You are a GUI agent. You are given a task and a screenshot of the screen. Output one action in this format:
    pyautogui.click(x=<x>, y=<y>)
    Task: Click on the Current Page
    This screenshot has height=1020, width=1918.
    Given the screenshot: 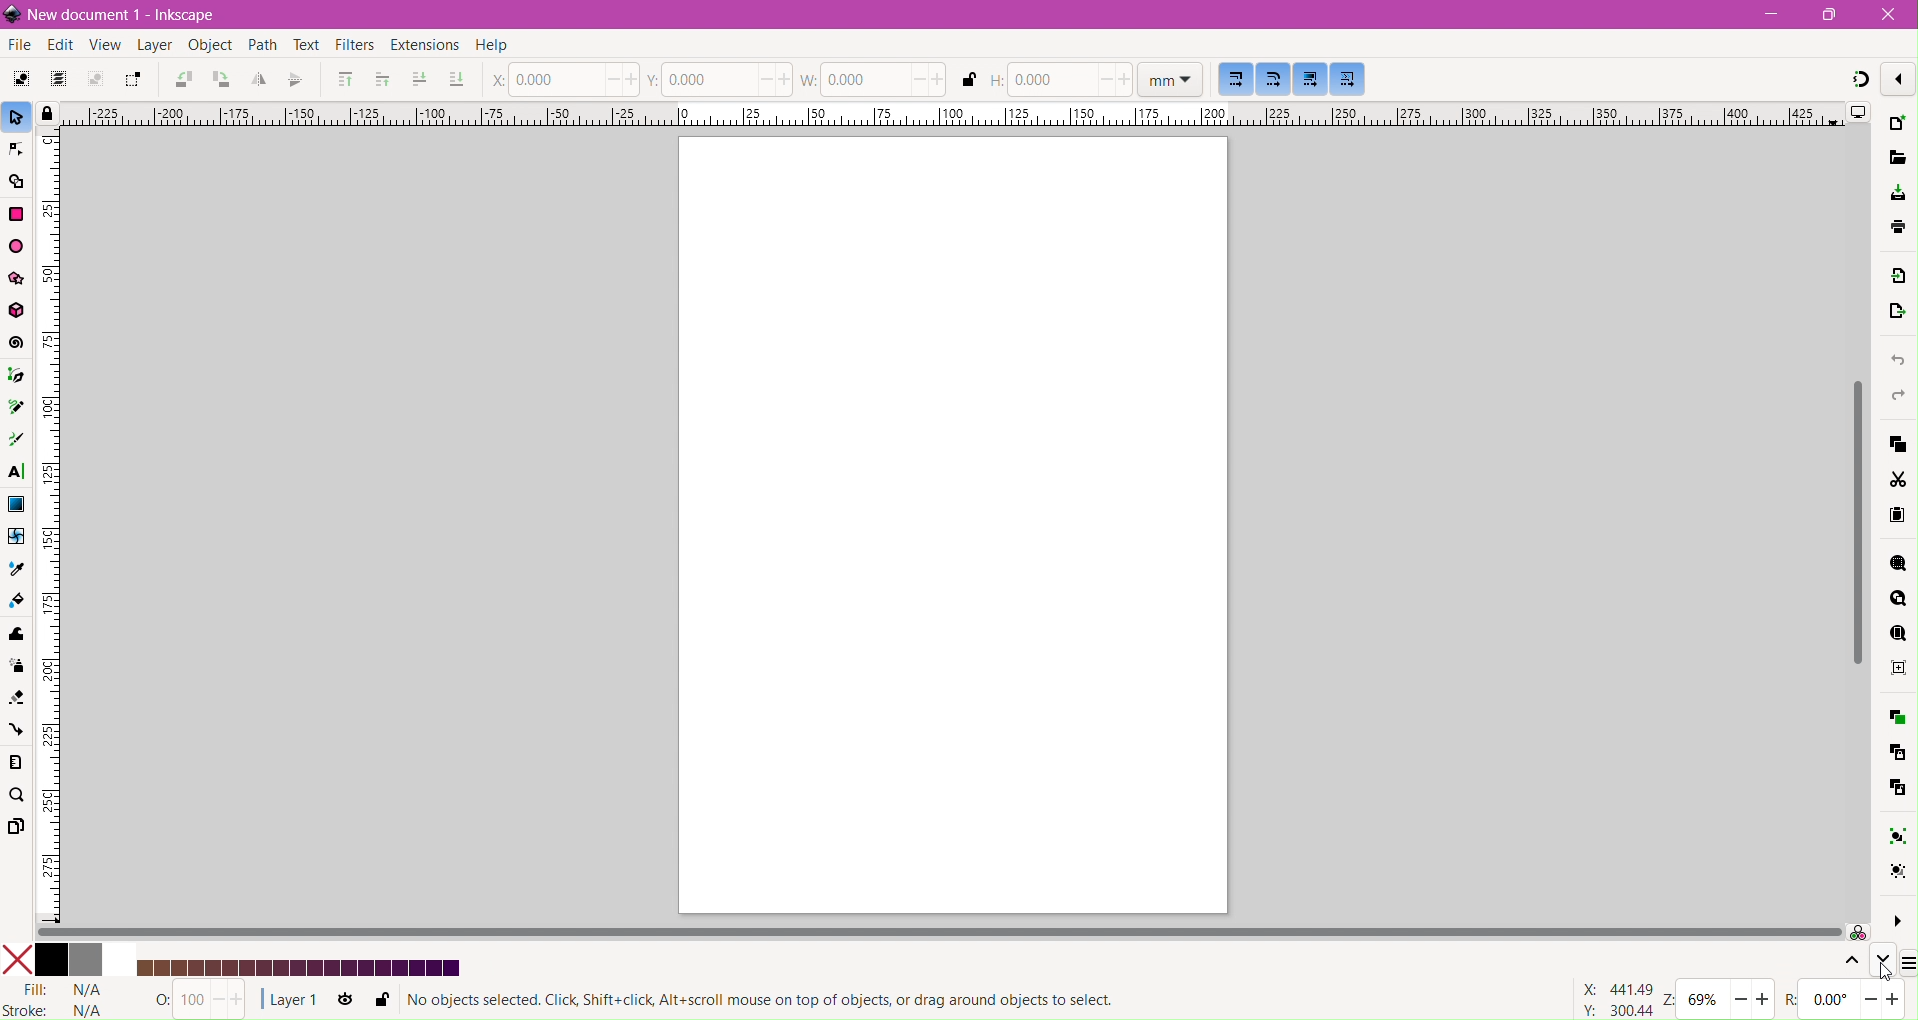 What is the action you would take?
    pyautogui.click(x=949, y=527)
    